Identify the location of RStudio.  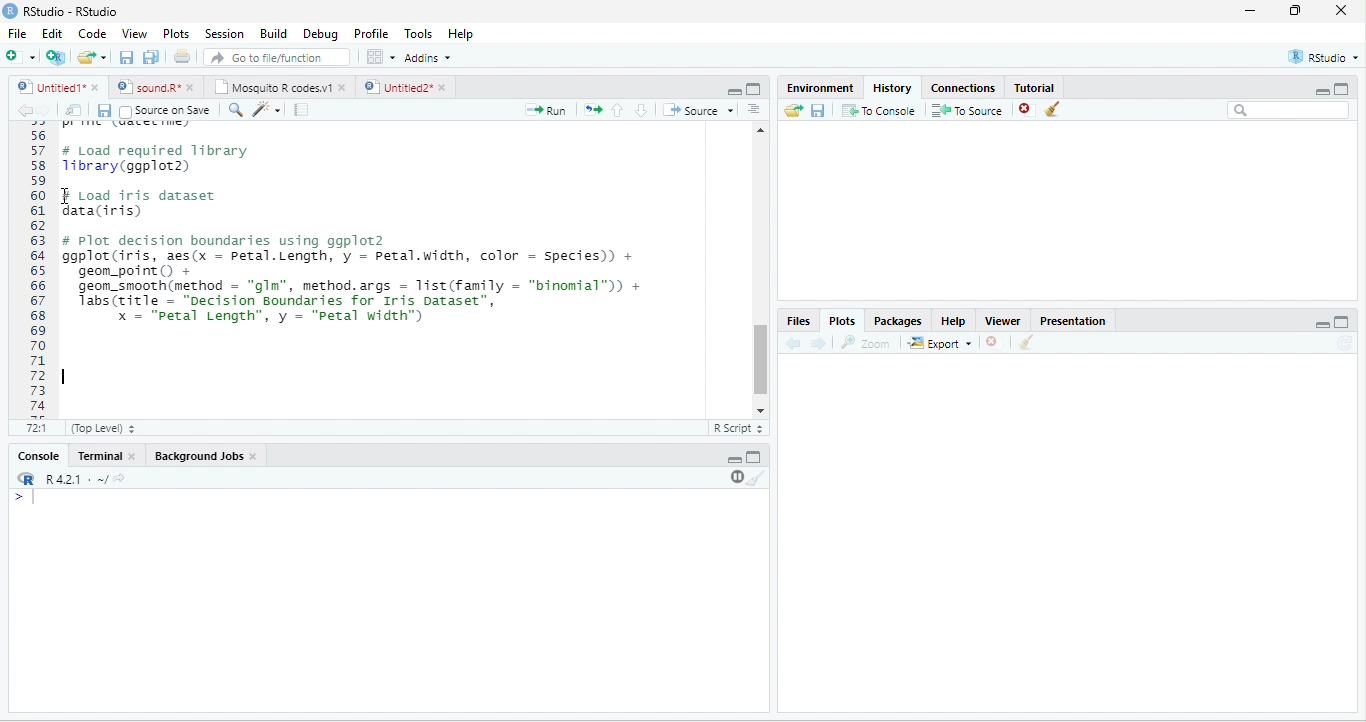
(1324, 57).